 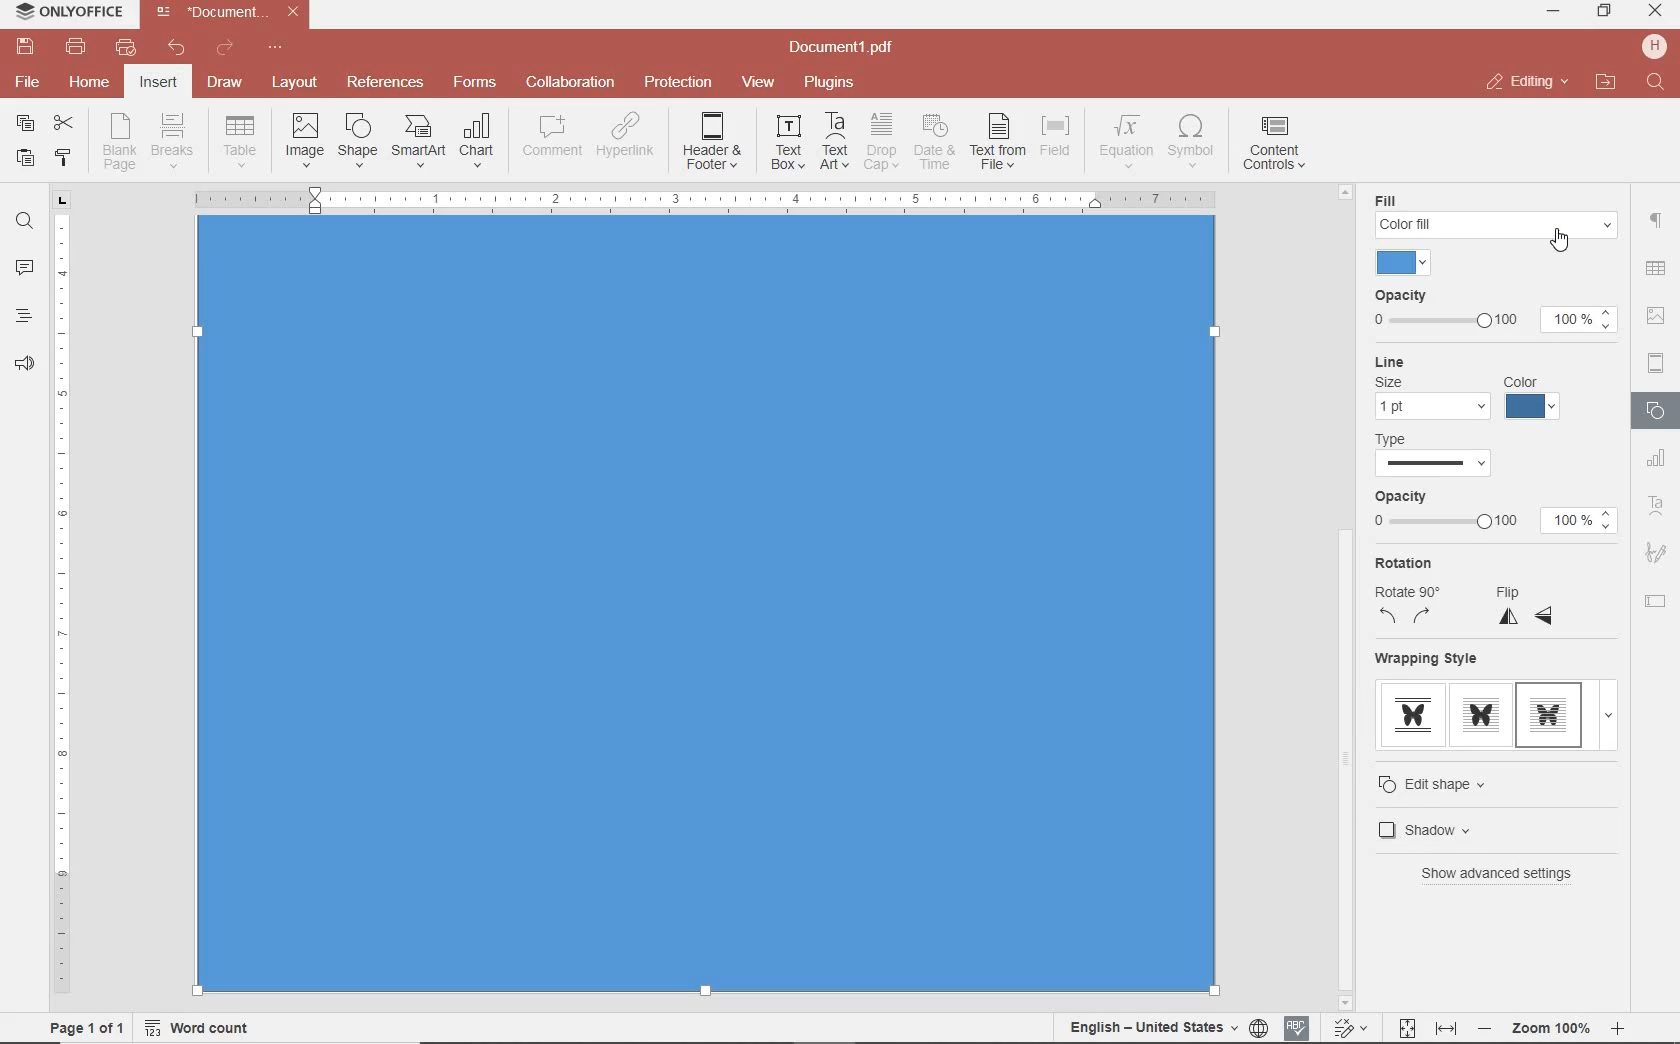 What do you see at coordinates (356, 139) in the screenshot?
I see `INSERT SHAPE` at bounding box center [356, 139].